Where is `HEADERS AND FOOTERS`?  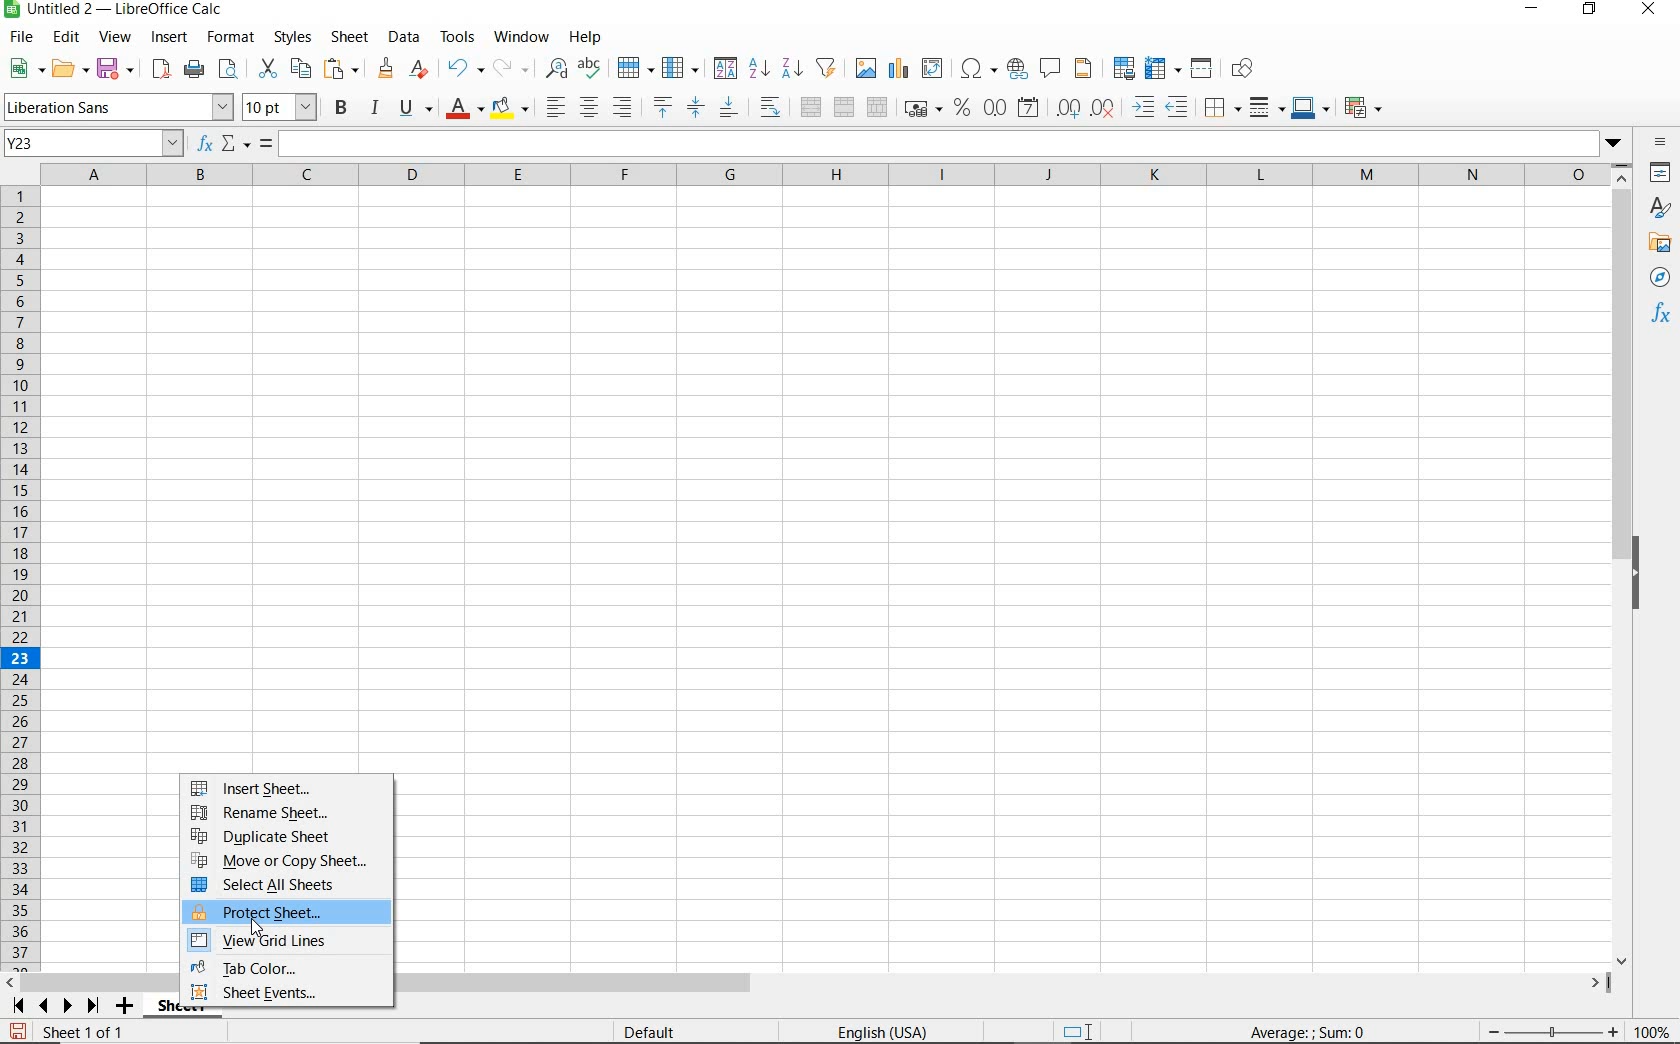 HEADERS AND FOOTERS is located at coordinates (1084, 70).